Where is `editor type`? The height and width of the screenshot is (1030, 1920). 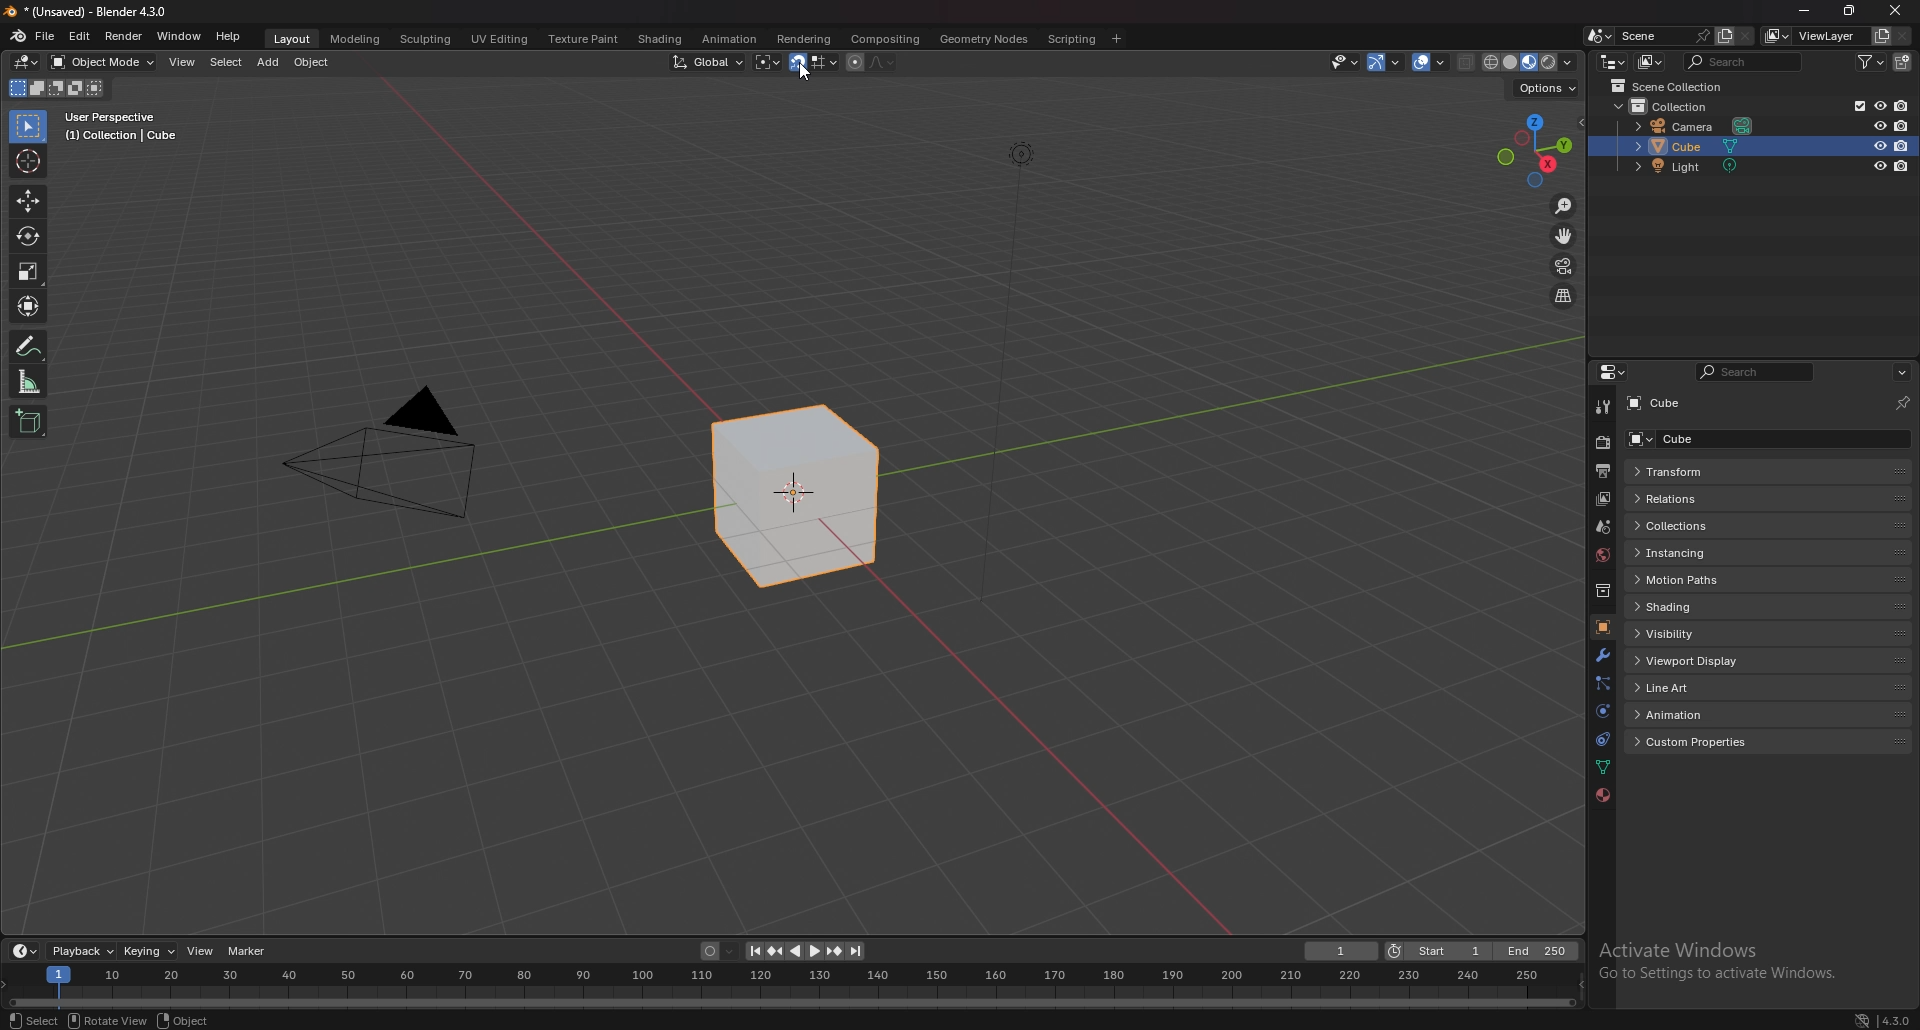
editor type is located at coordinates (1612, 60).